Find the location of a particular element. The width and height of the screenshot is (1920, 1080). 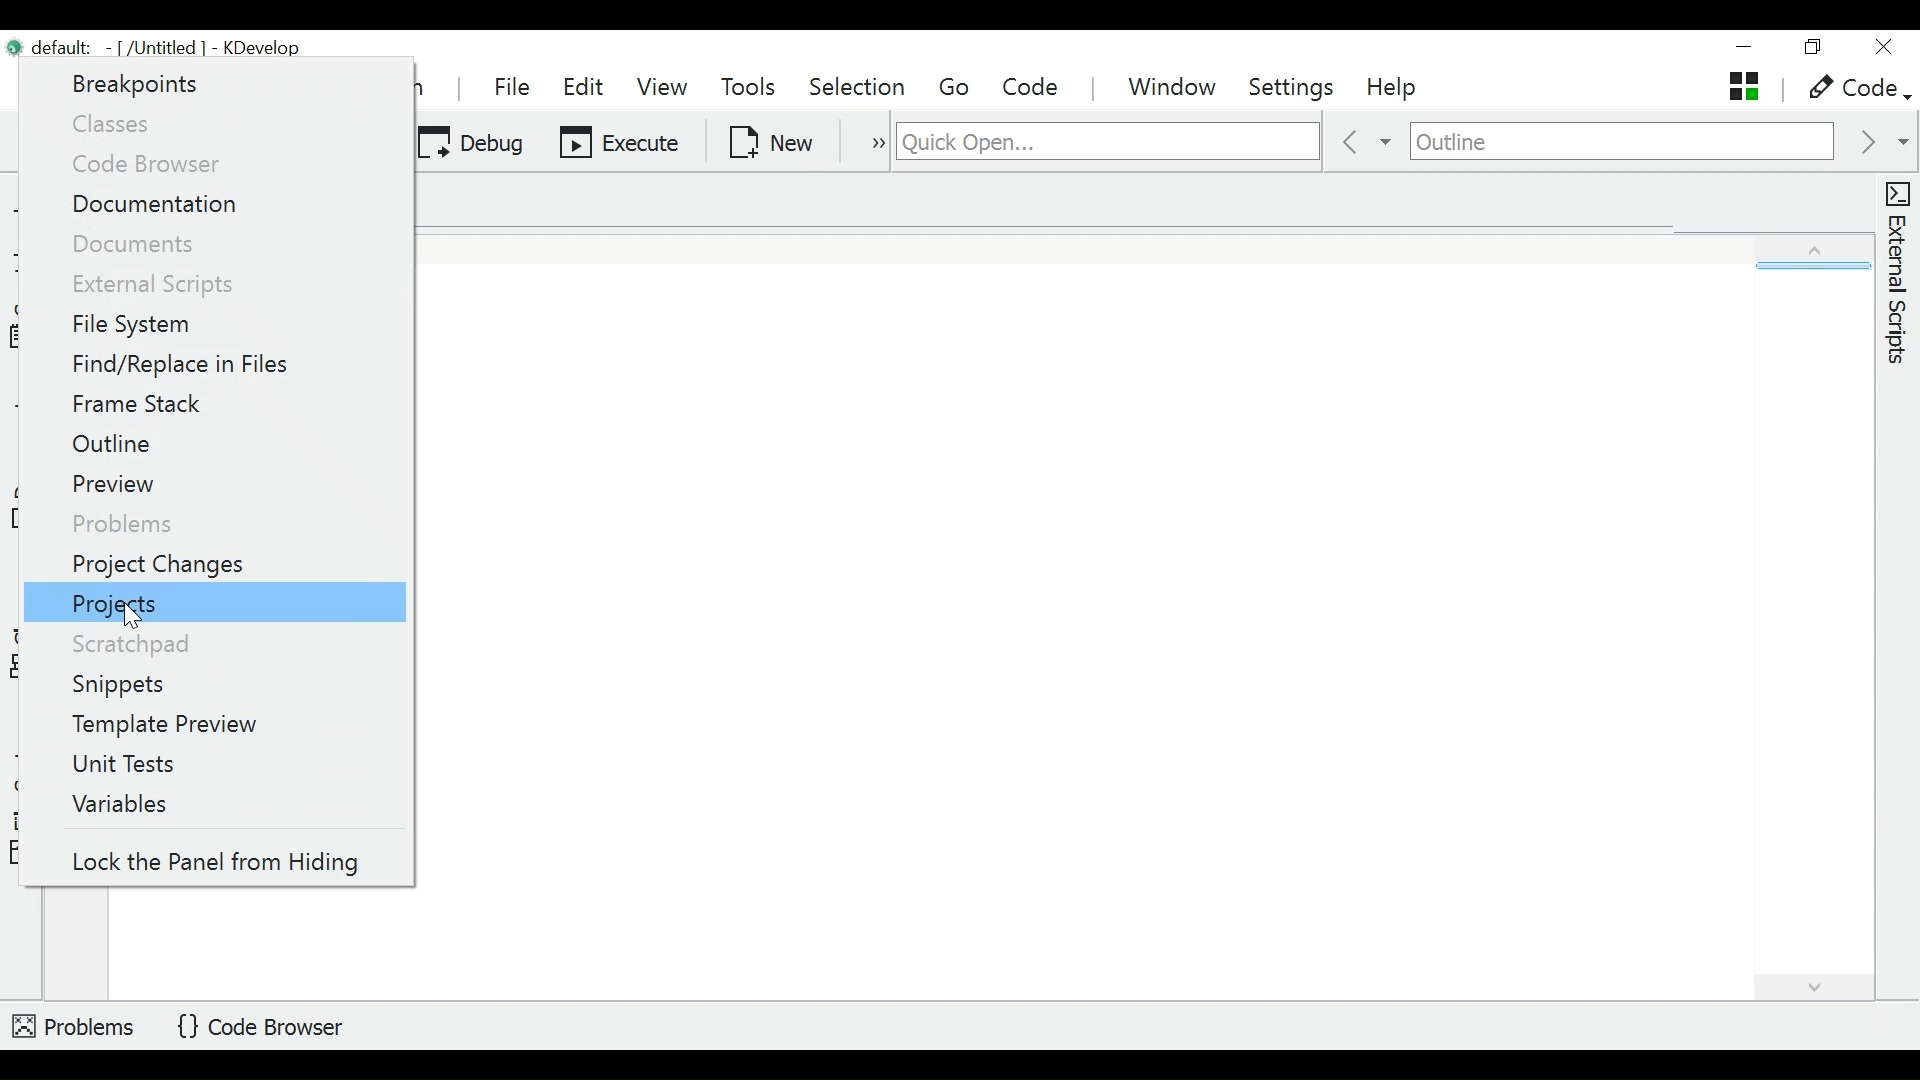

Frame Stack is located at coordinates (141, 405).